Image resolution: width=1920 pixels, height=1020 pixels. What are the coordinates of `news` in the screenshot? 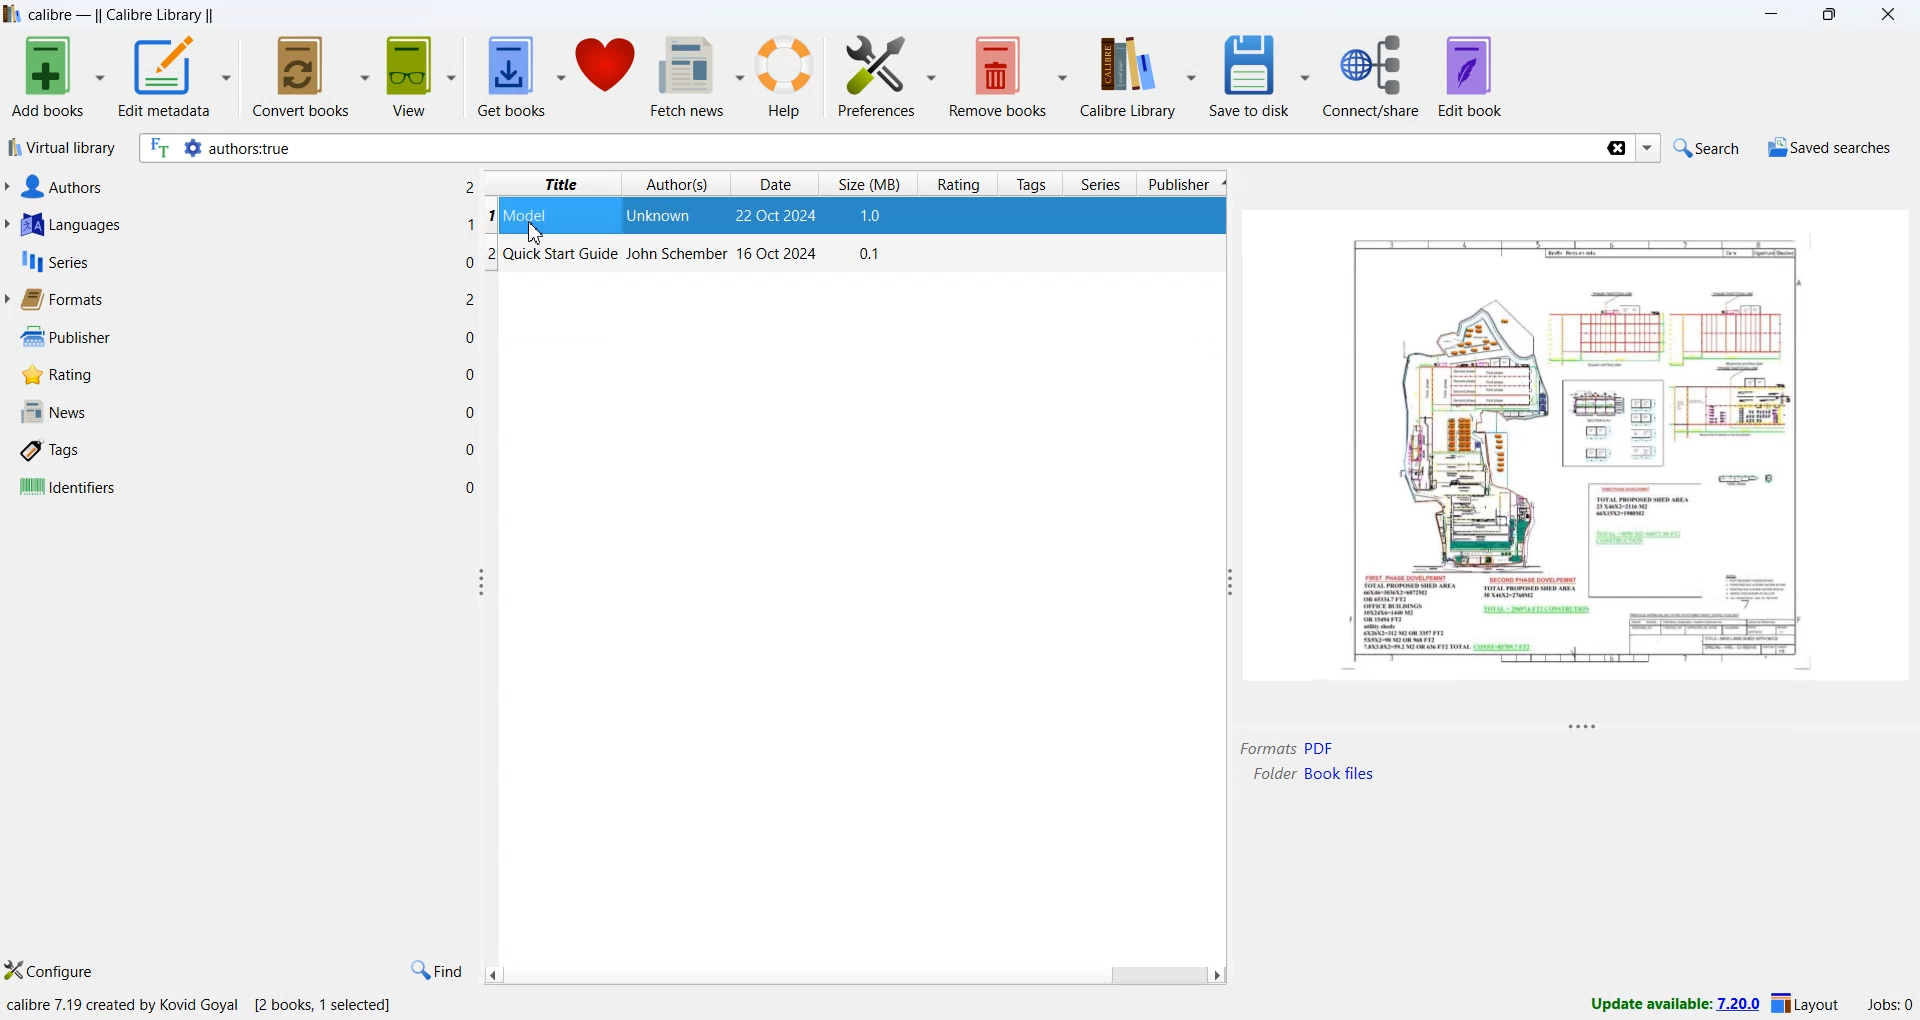 It's located at (52, 413).